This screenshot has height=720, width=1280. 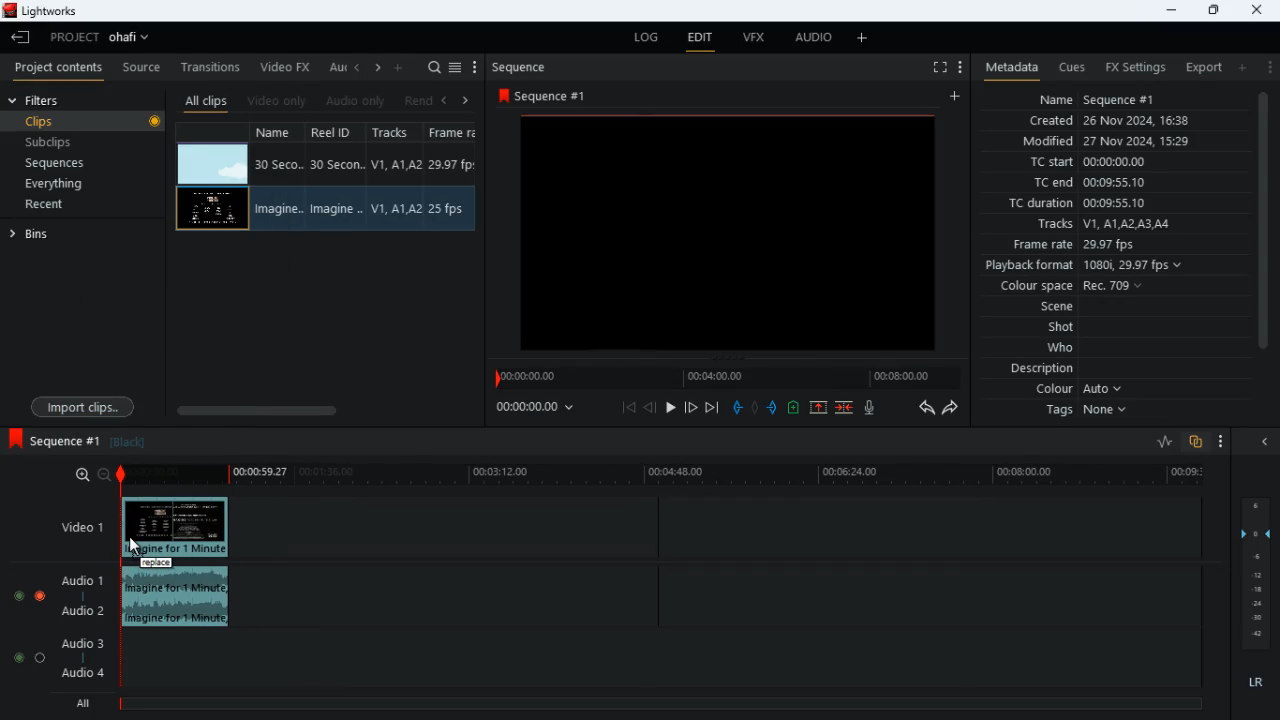 What do you see at coordinates (1134, 66) in the screenshot?
I see `fx settings` at bounding box center [1134, 66].